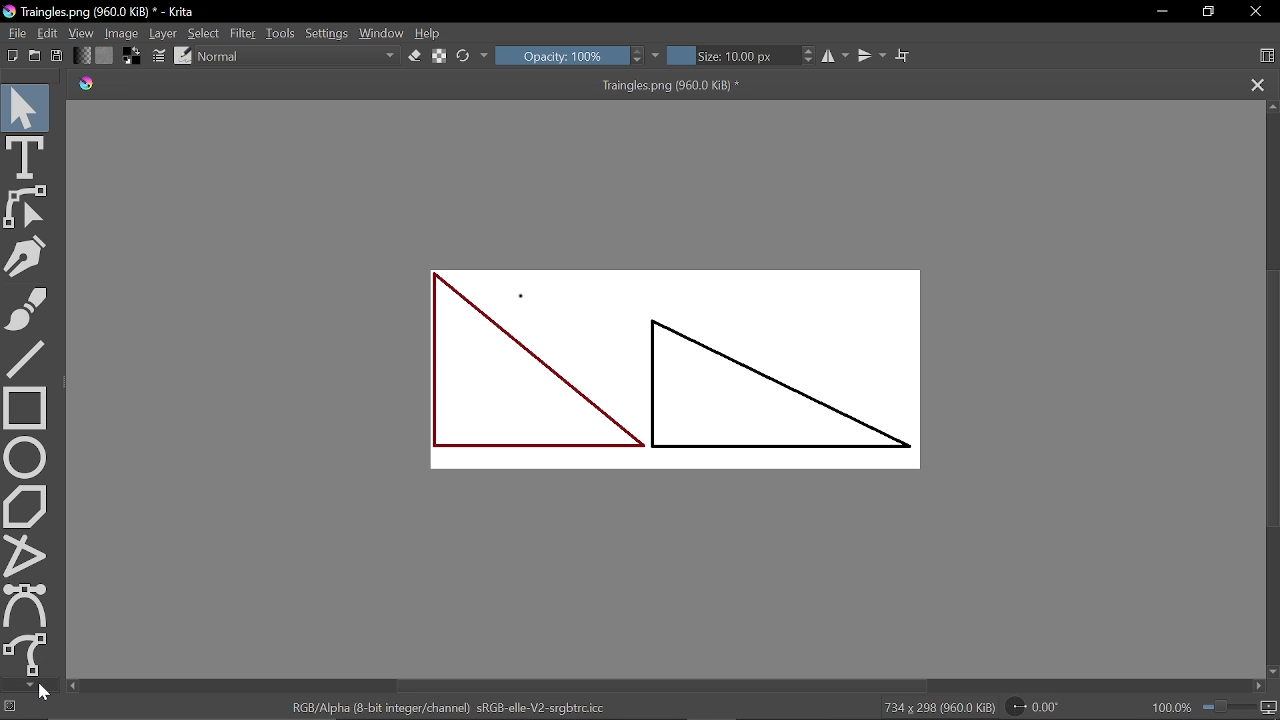  Describe the element at coordinates (689, 366) in the screenshot. I see `Two triangles` at that location.